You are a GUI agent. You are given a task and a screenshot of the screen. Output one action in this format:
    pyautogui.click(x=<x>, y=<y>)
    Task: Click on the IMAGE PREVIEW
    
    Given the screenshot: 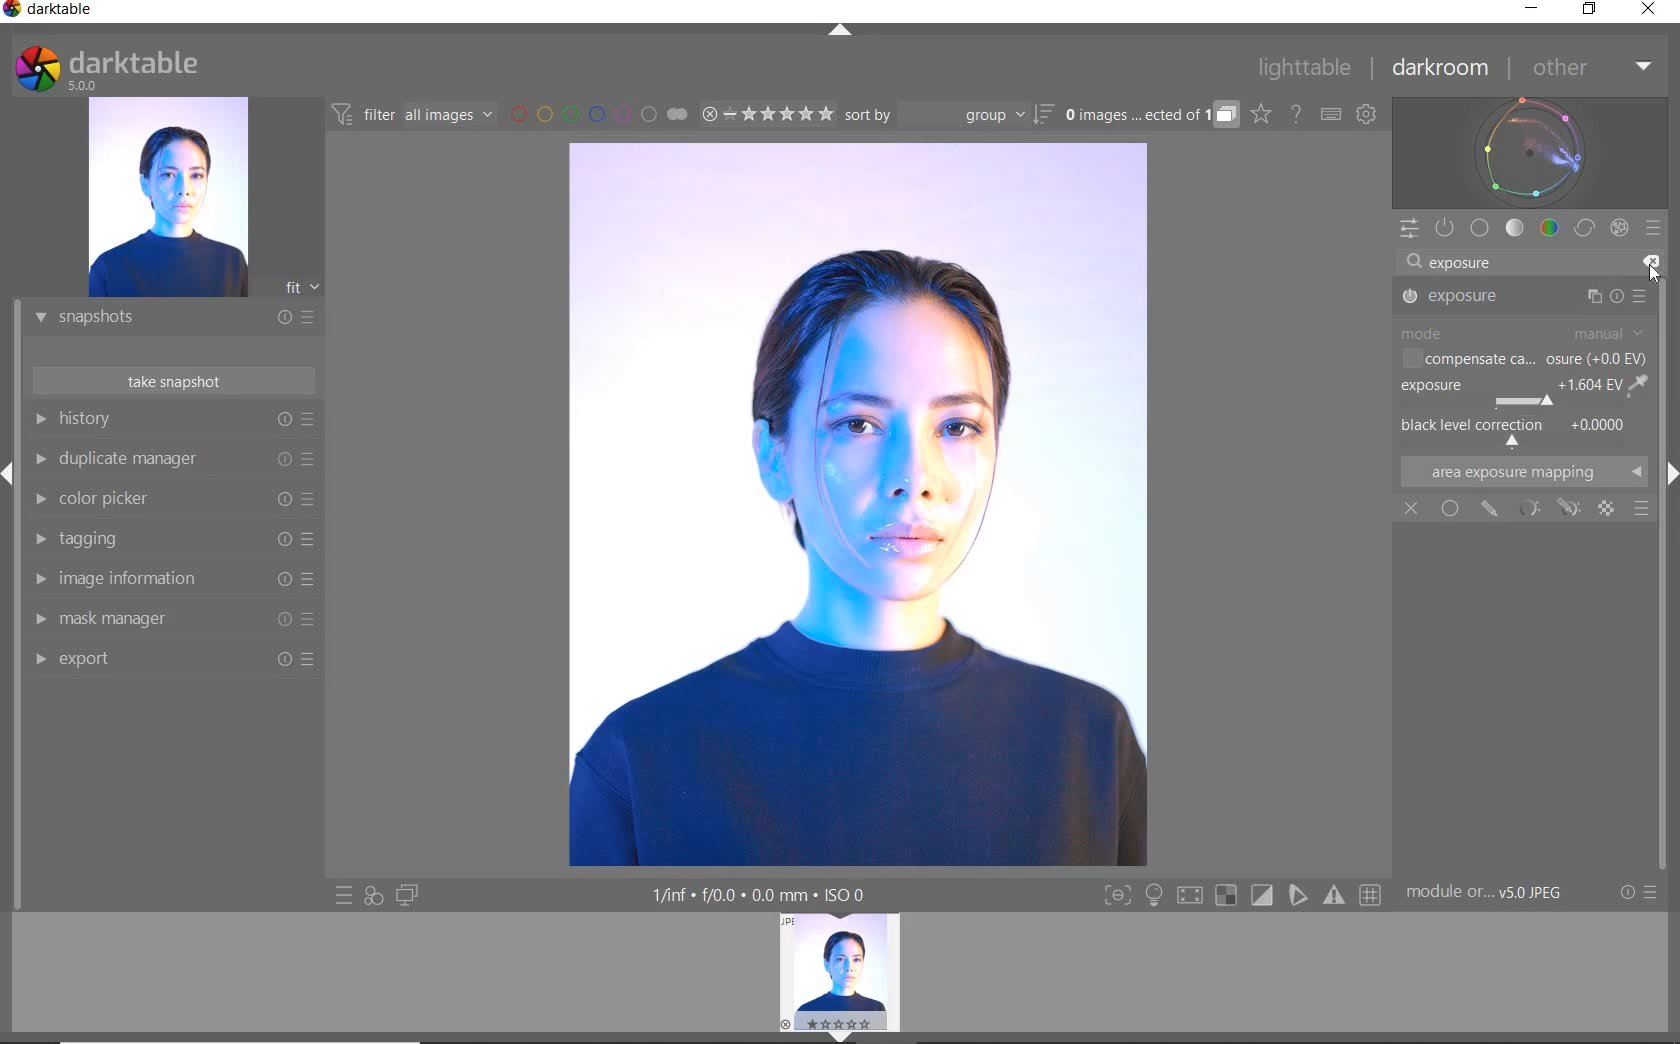 What is the action you would take?
    pyautogui.click(x=840, y=970)
    